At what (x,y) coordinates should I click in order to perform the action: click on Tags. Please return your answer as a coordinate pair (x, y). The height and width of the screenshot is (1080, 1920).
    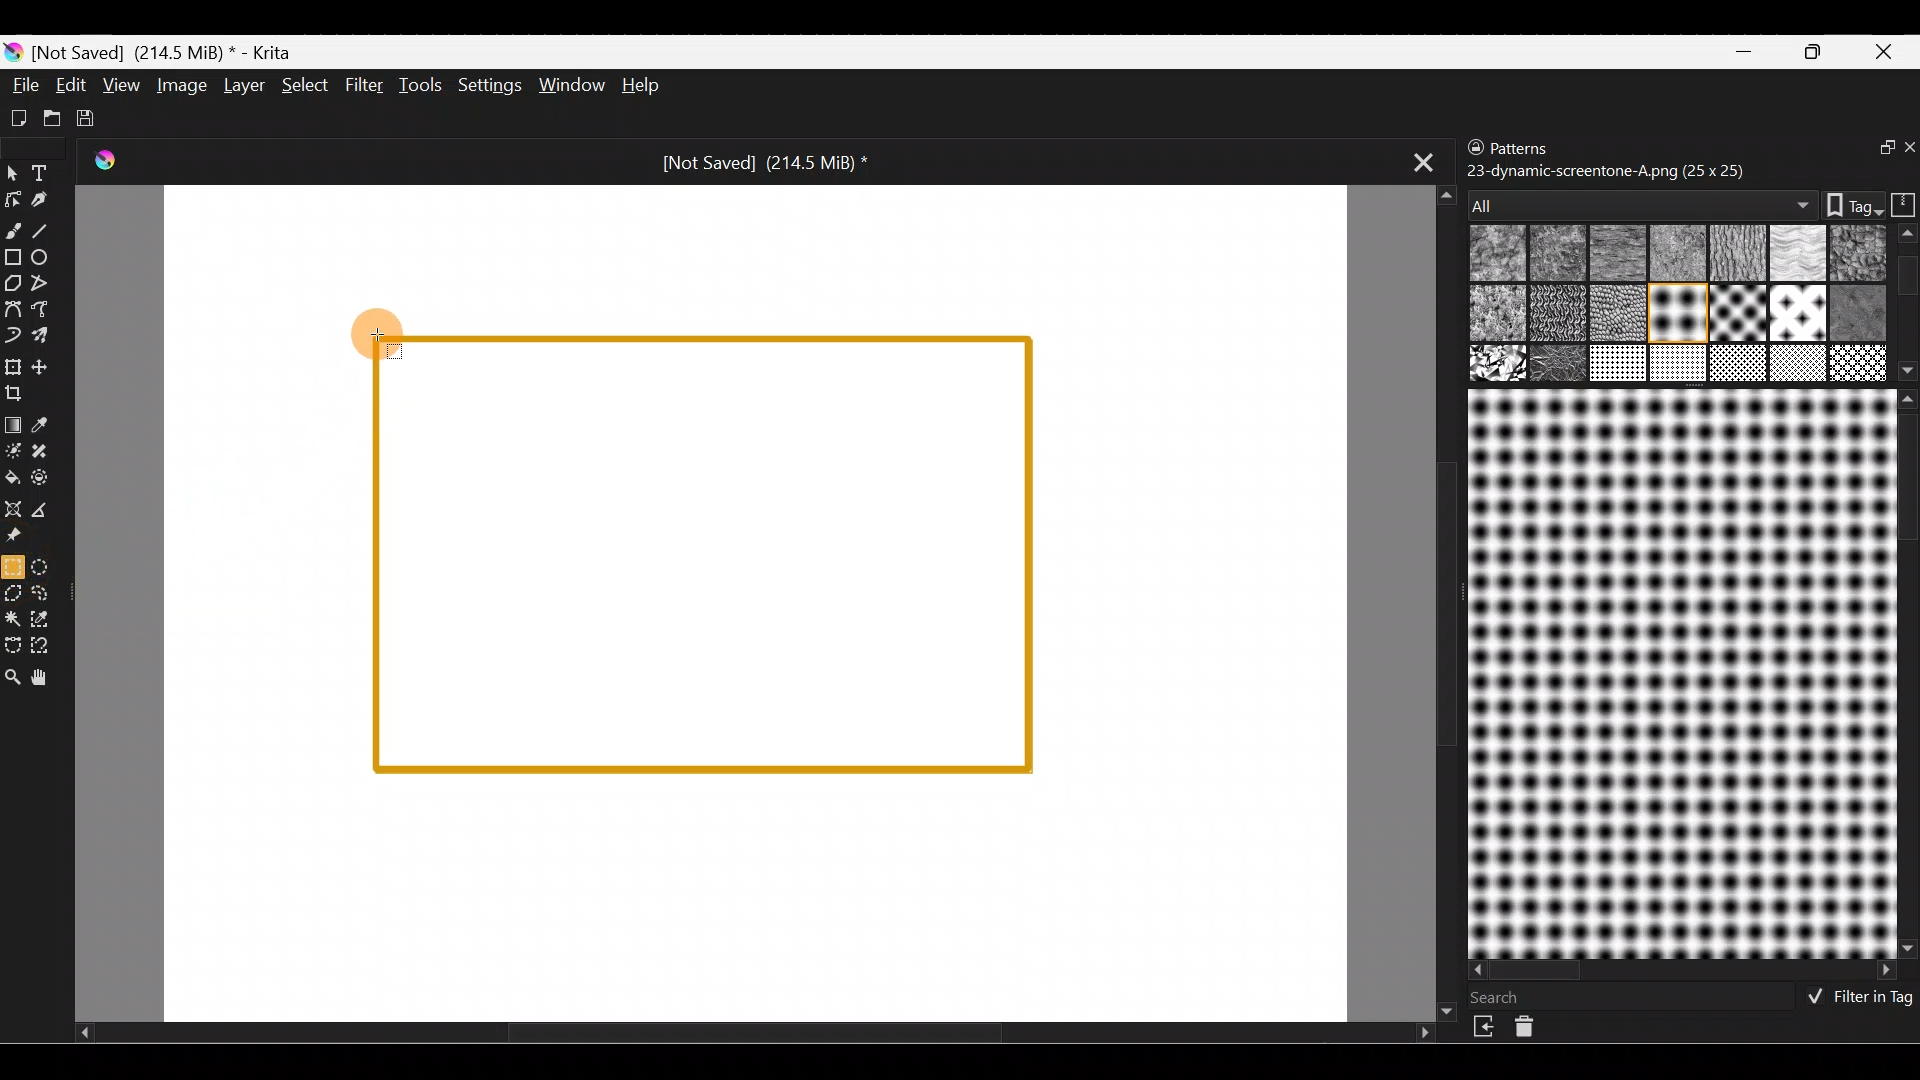
    Looking at the image, I should click on (1844, 203).